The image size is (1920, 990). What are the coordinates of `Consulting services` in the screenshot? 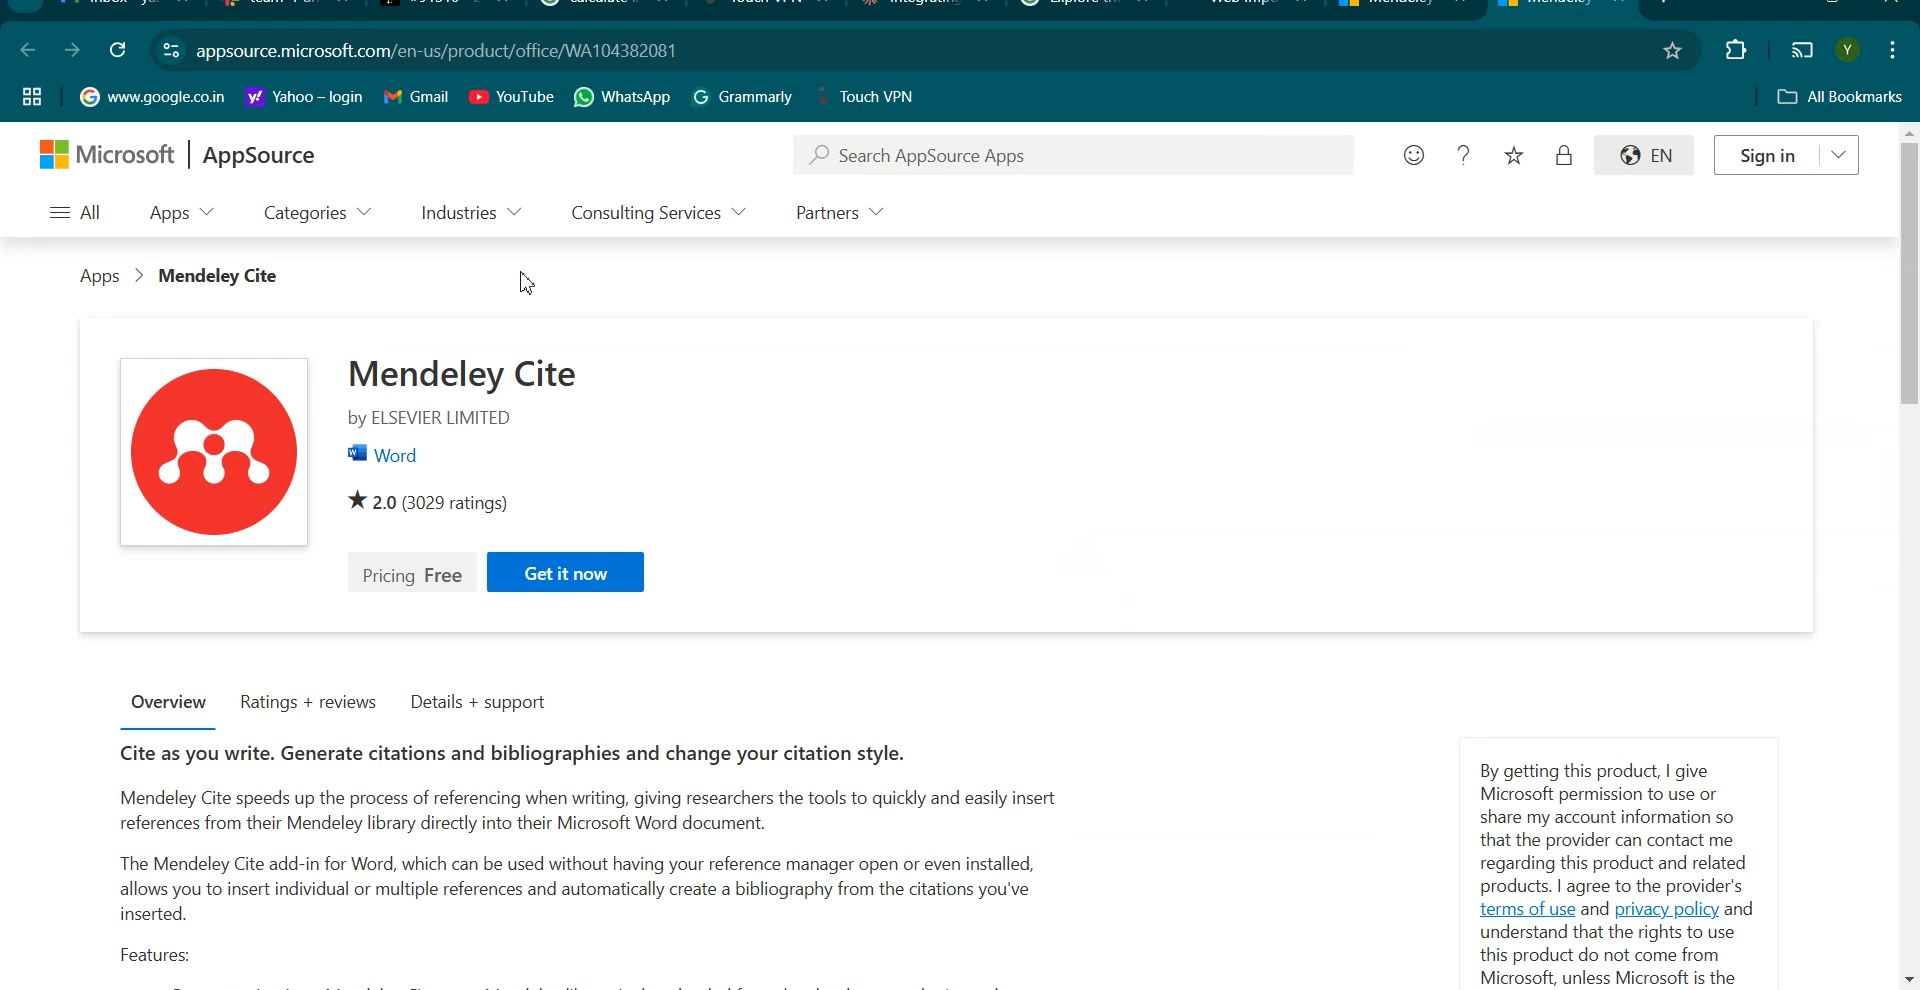 It's located at (656, 214).